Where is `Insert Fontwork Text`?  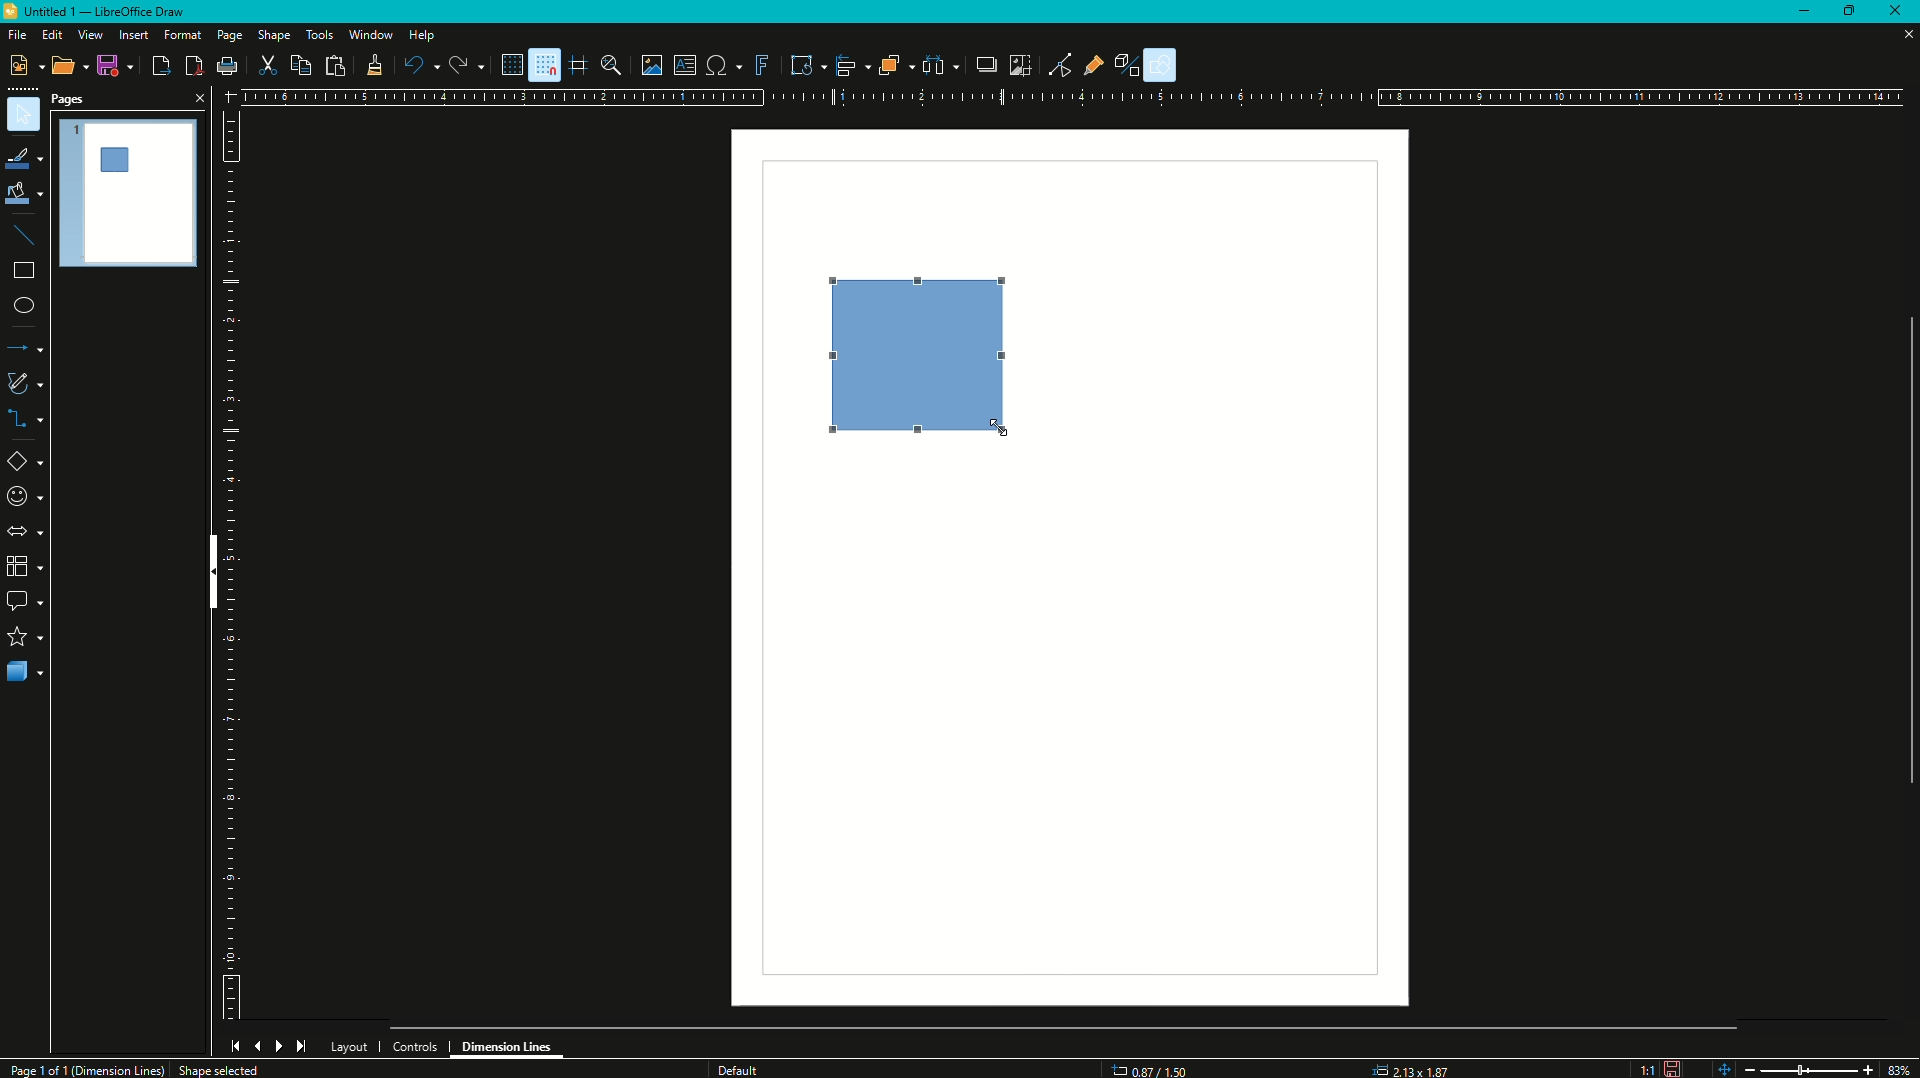 Insert Fontwork Text is located at coordinates (759, 64).